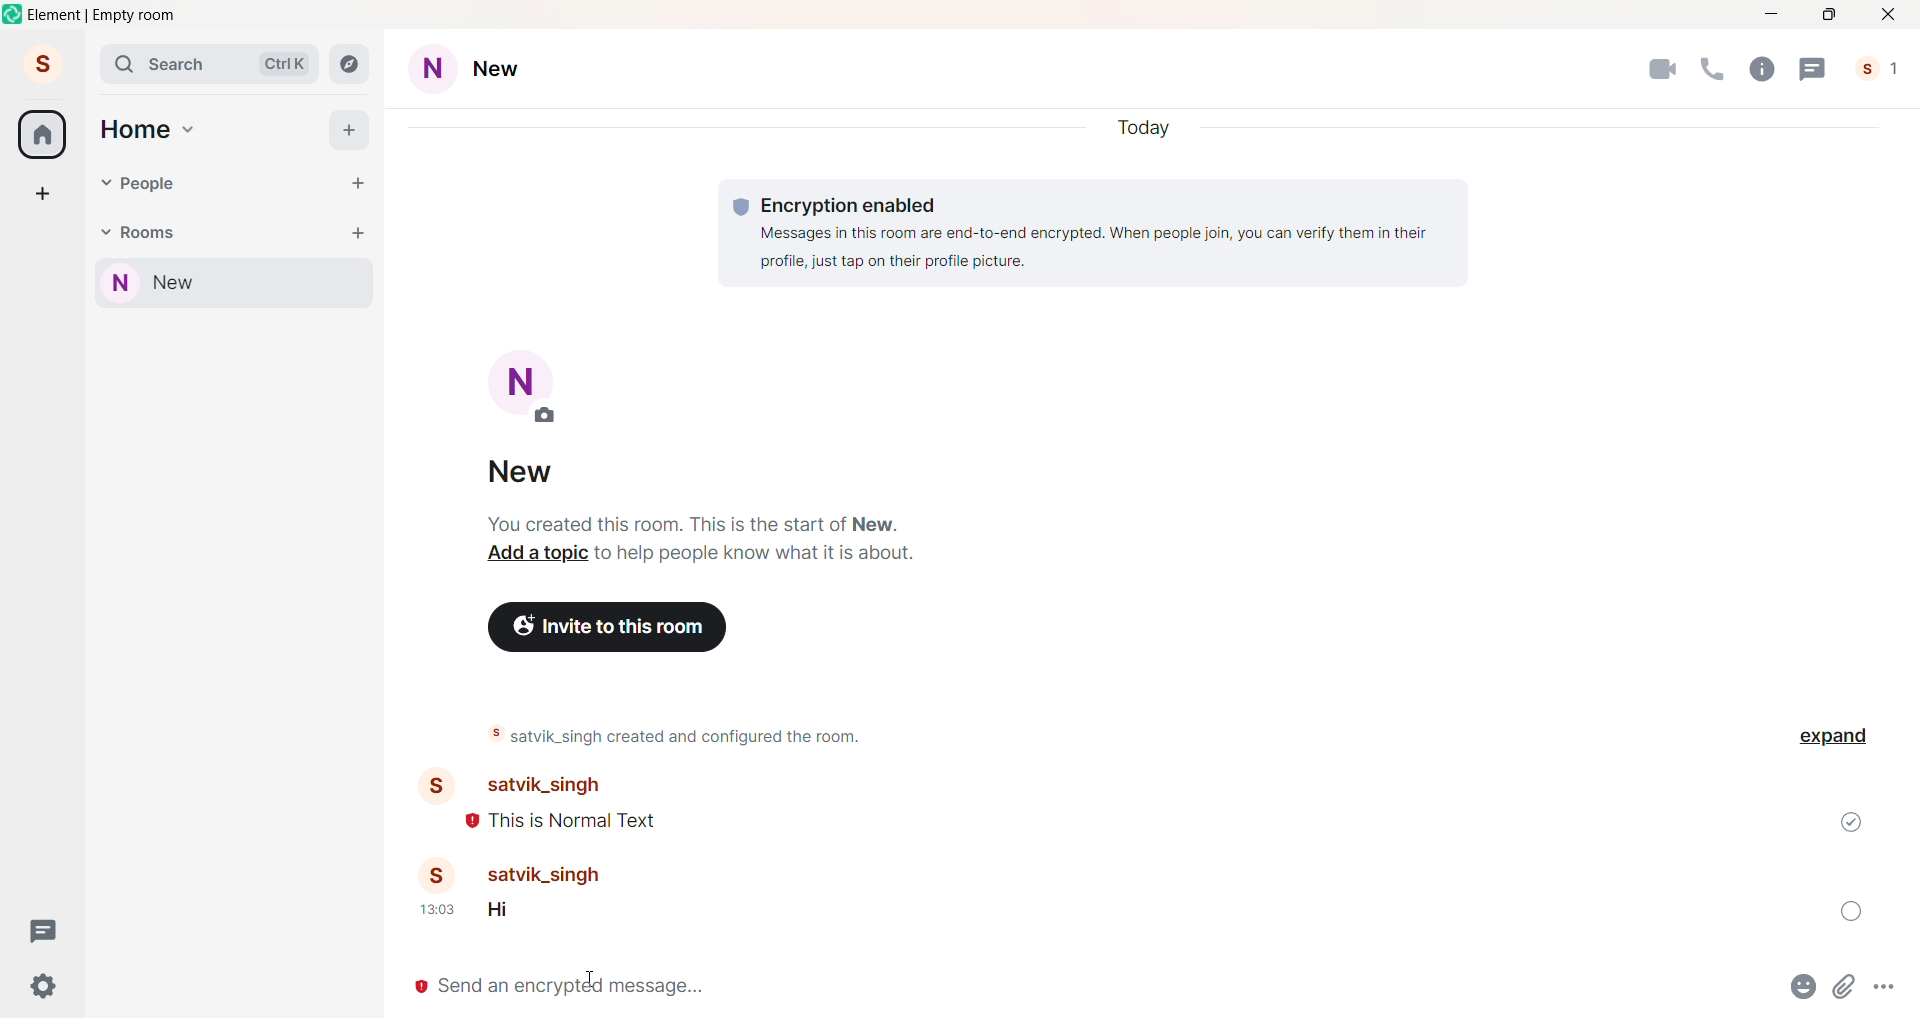 This screenshot has width=1920, height=1018. Describe the element at coordinates (1813, 68) in the screenshot. I see `Threads` at that location.